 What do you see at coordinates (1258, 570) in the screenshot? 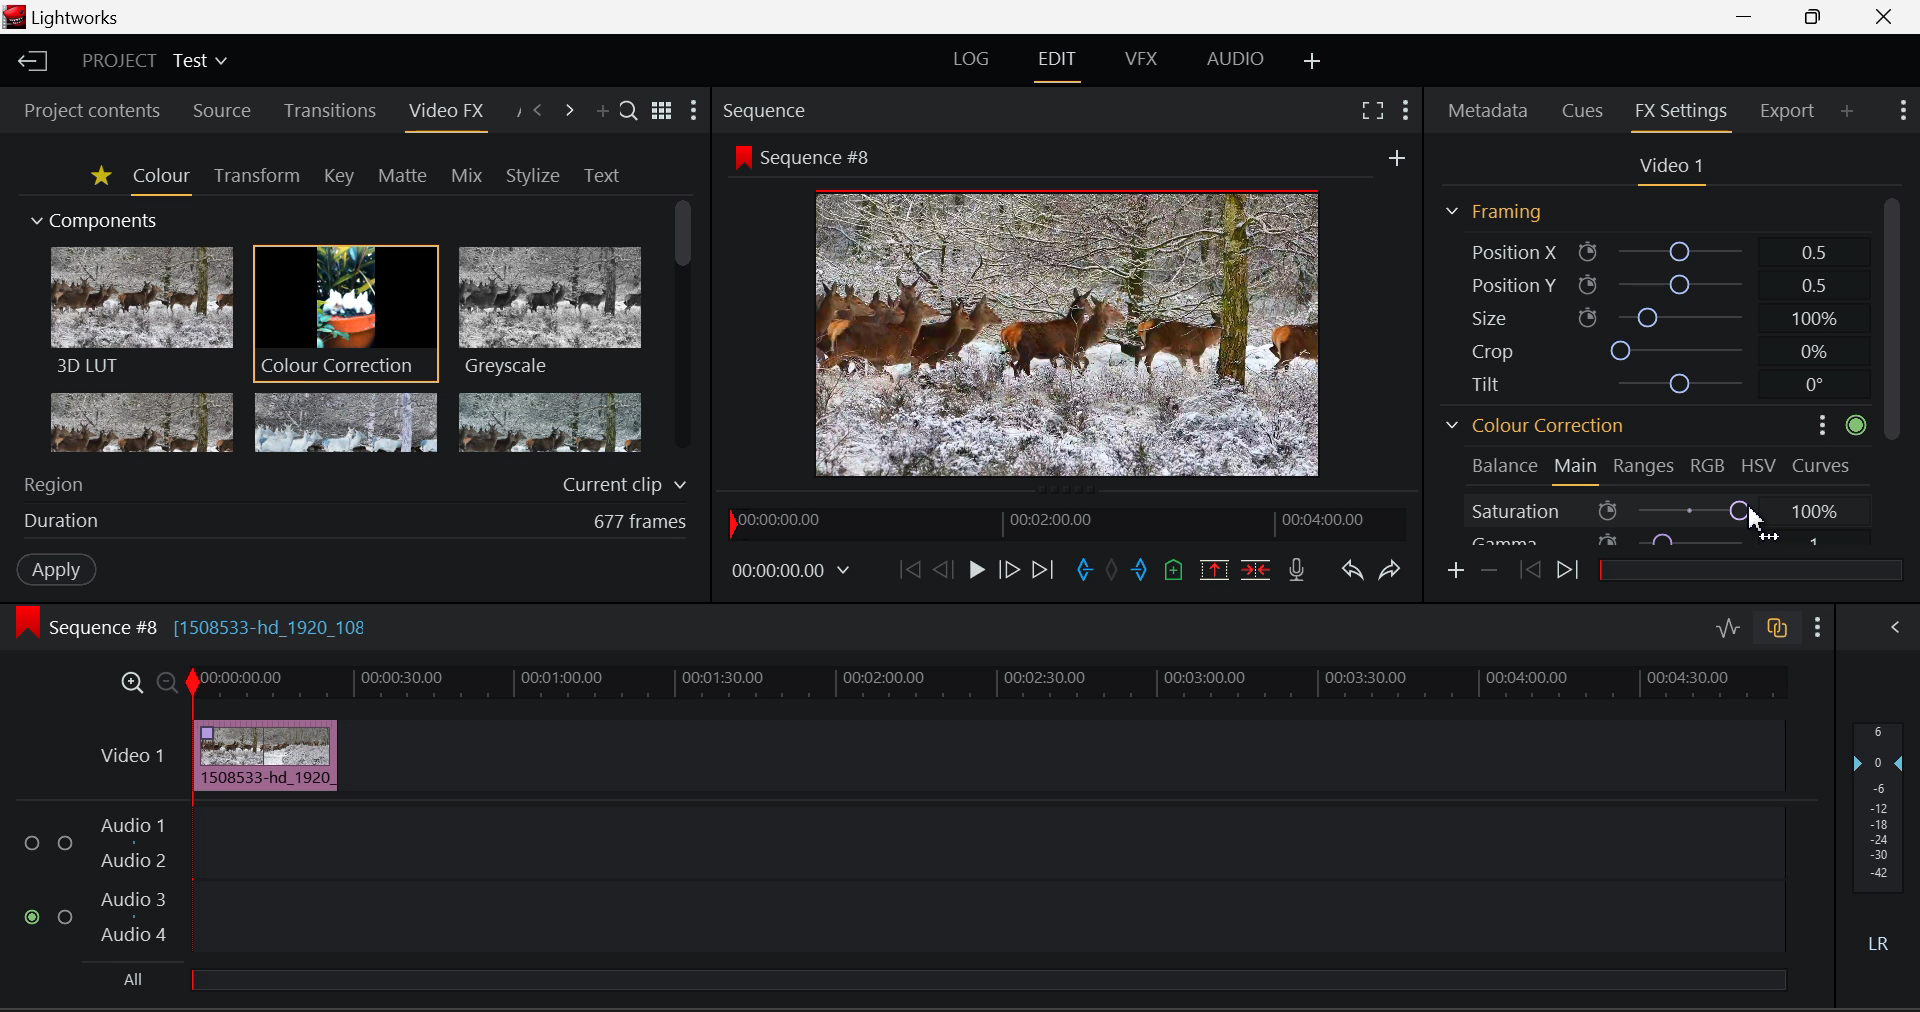
I see `Delete/Cut` at bounding box center [1258, 570].